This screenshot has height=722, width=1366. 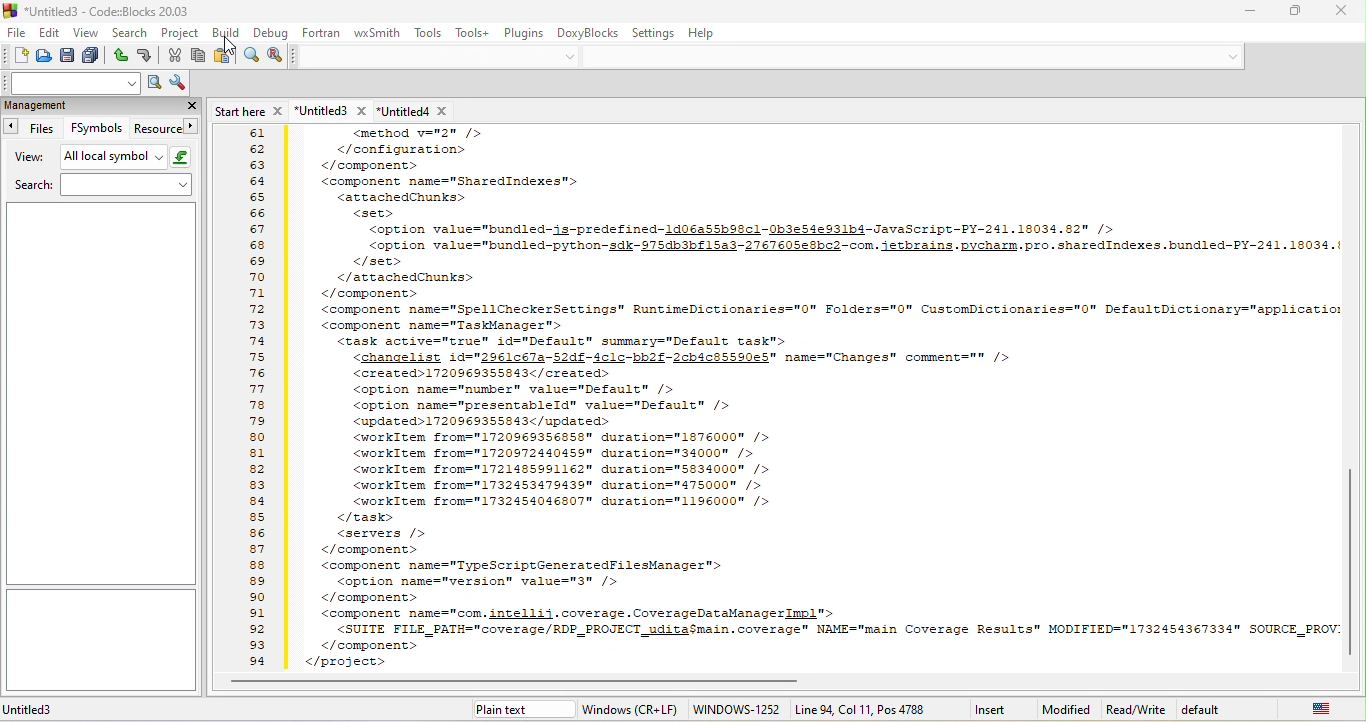 What do you see at coordinates (993, 708) in the screenshot?
I see `insert` at bounding box center [993, 708].